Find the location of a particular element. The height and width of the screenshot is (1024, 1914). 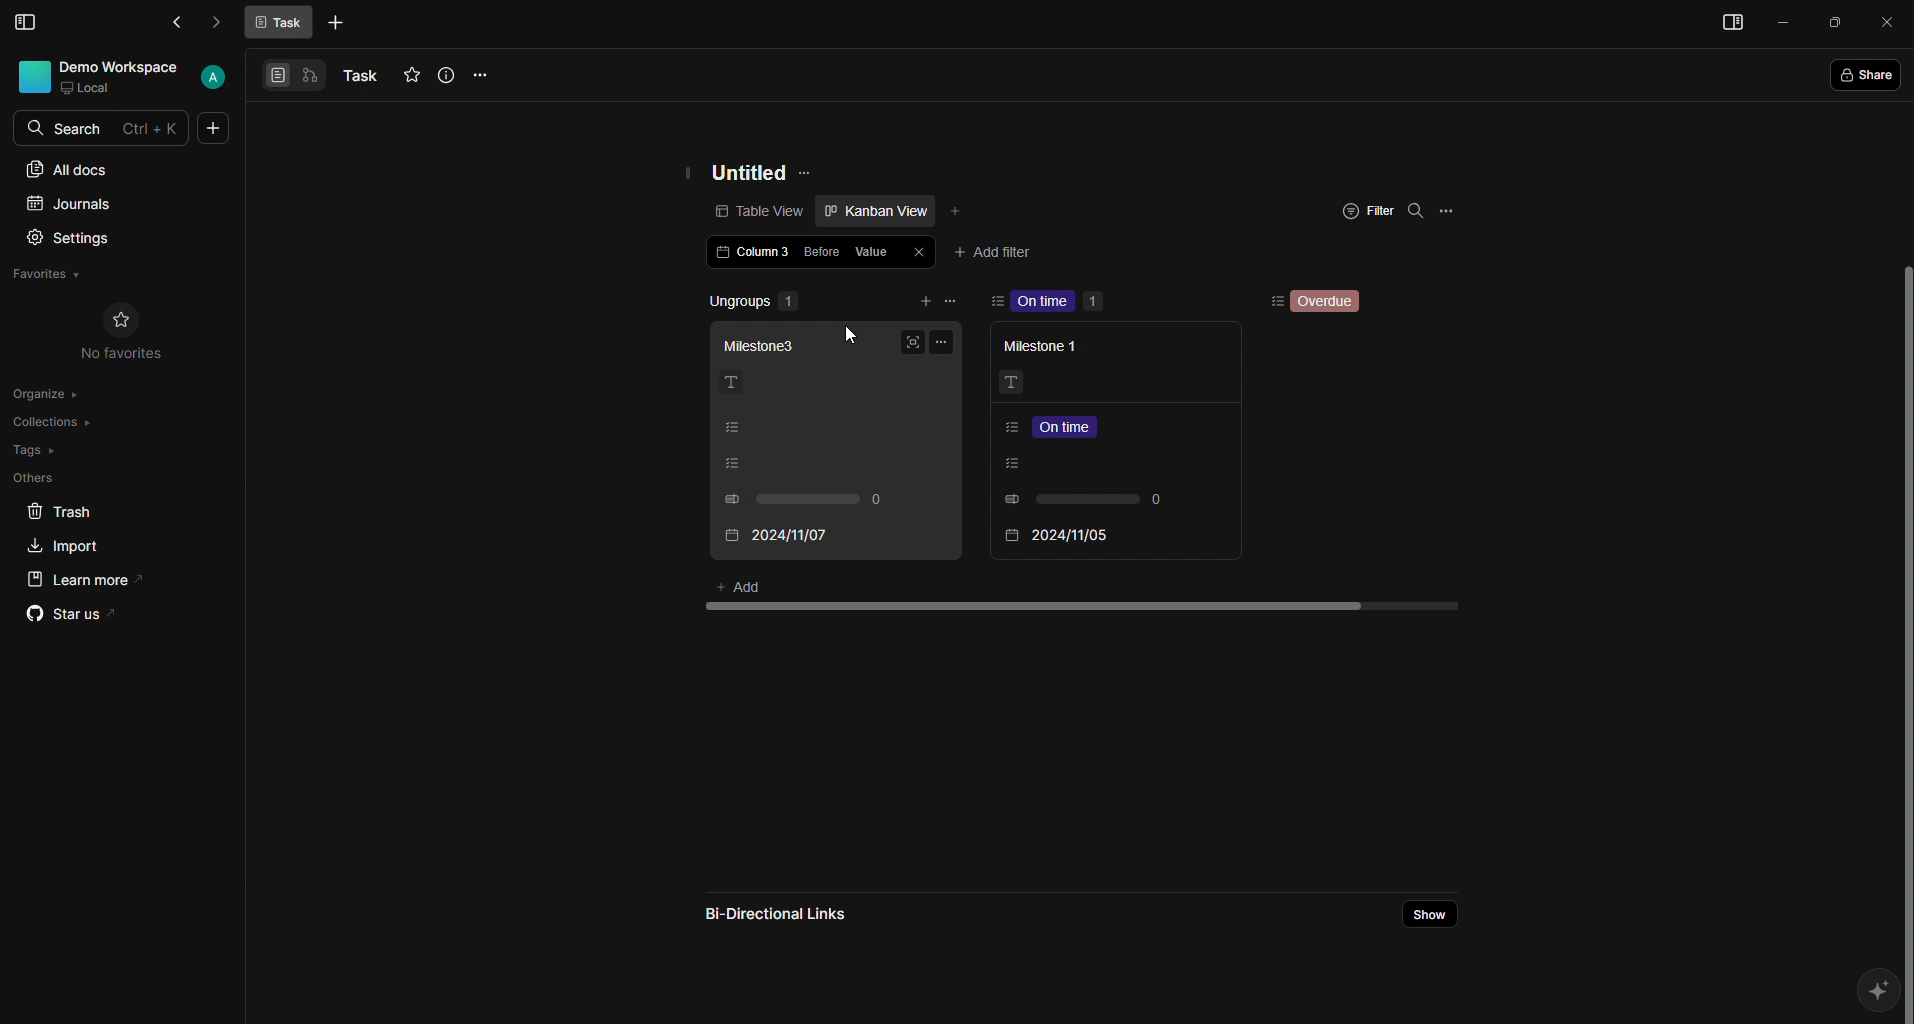

Milestone 3 is located at coordinates (758, 344).